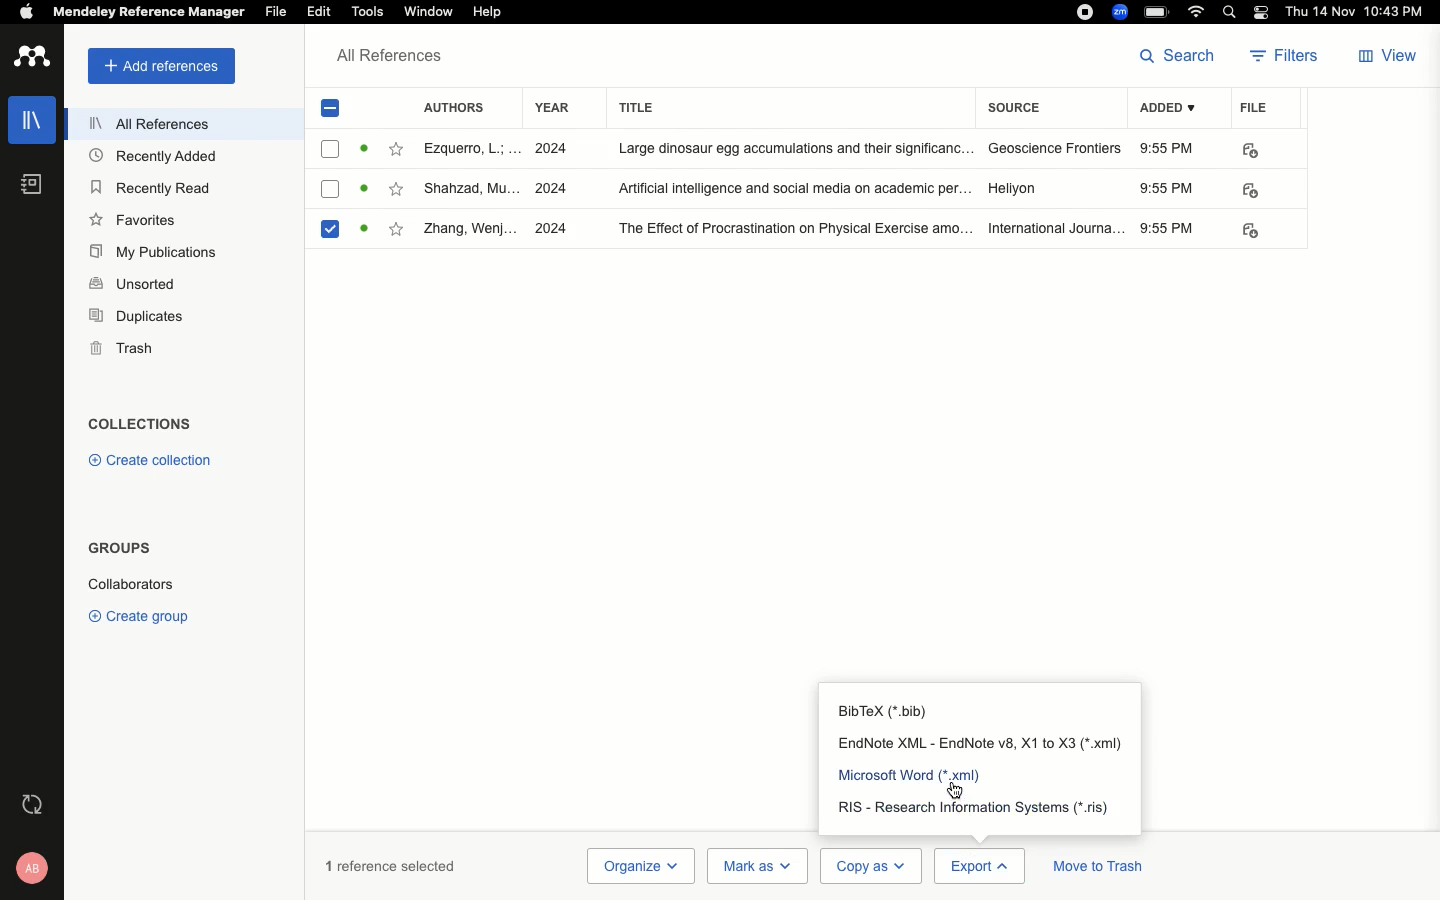 The width and height of the screenshot is (1440, 900). Describe the element at coordinates (35, 804) in the screenshot. I see `Last sync` at that location.